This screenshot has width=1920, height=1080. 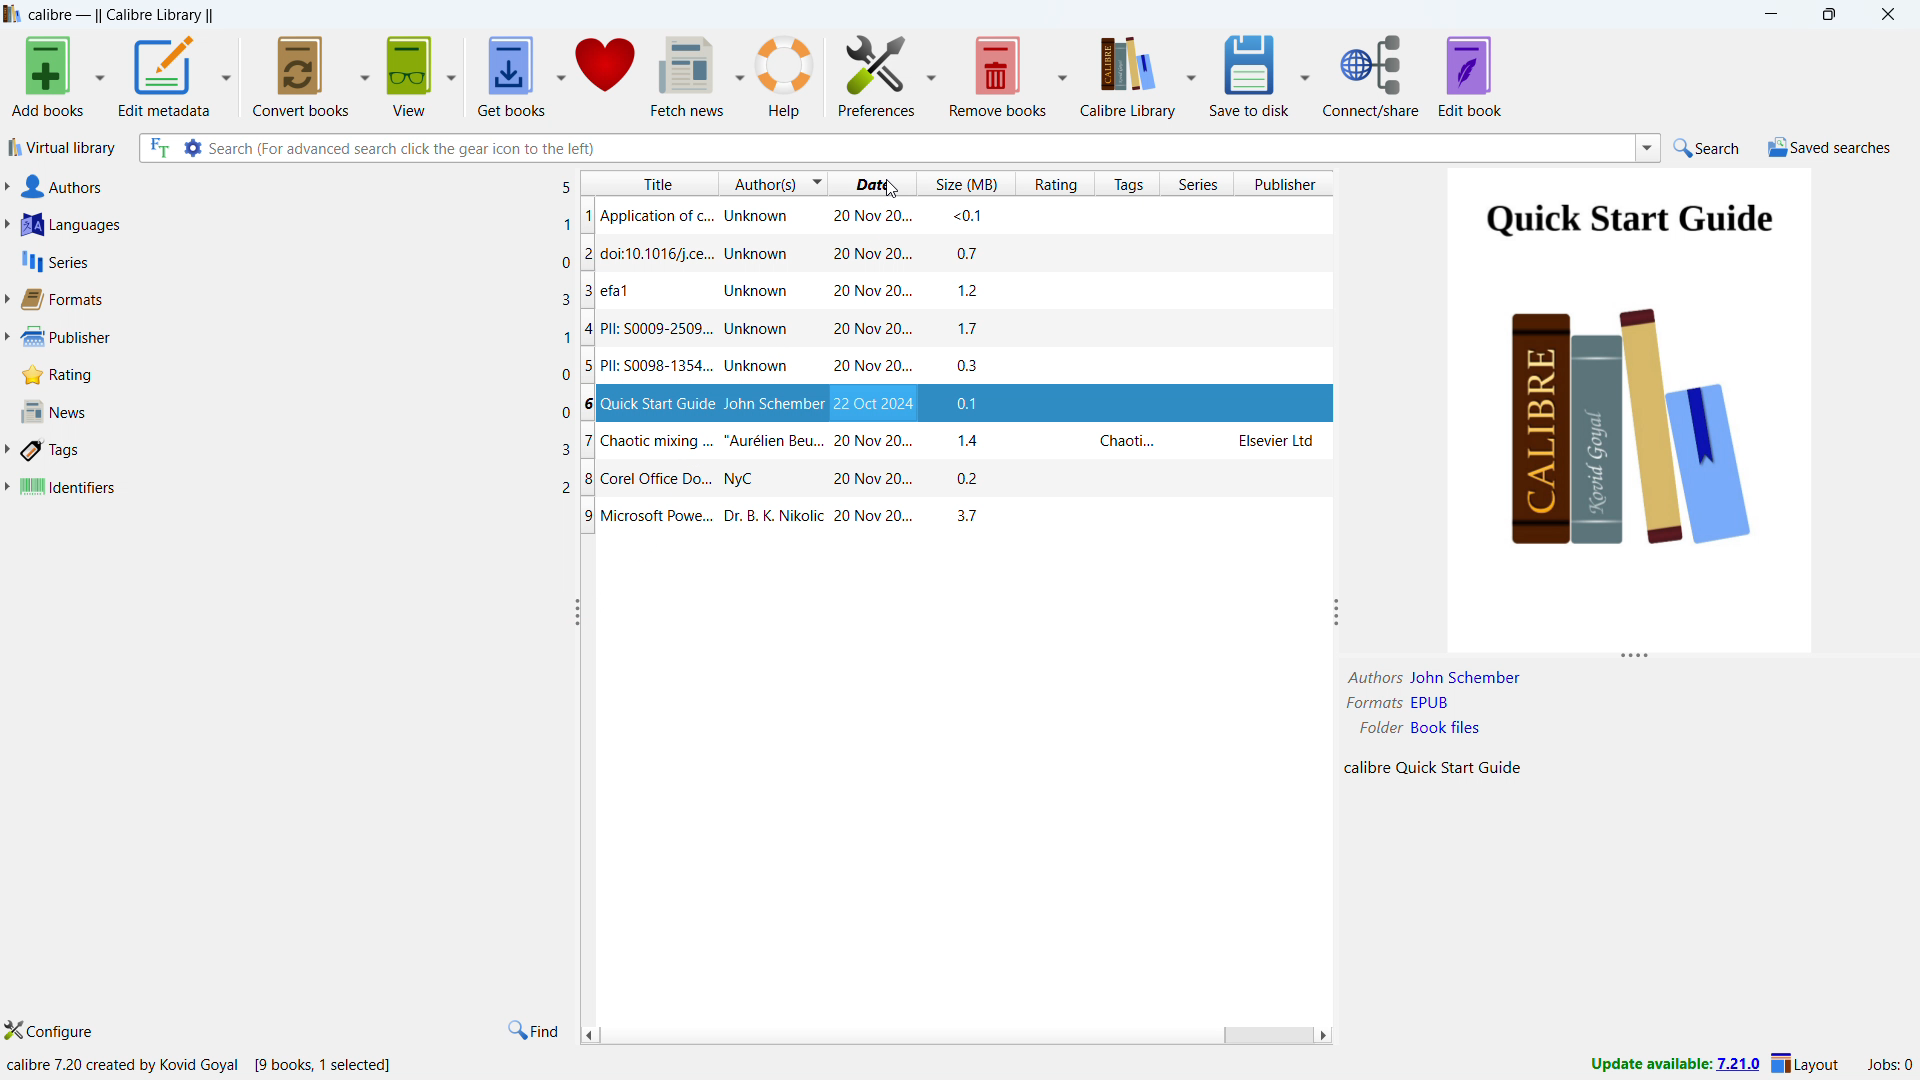 What do you see at coordinates (688, 75) in the screenshot?
I see `fetch news` at bounding box center [688, 75].